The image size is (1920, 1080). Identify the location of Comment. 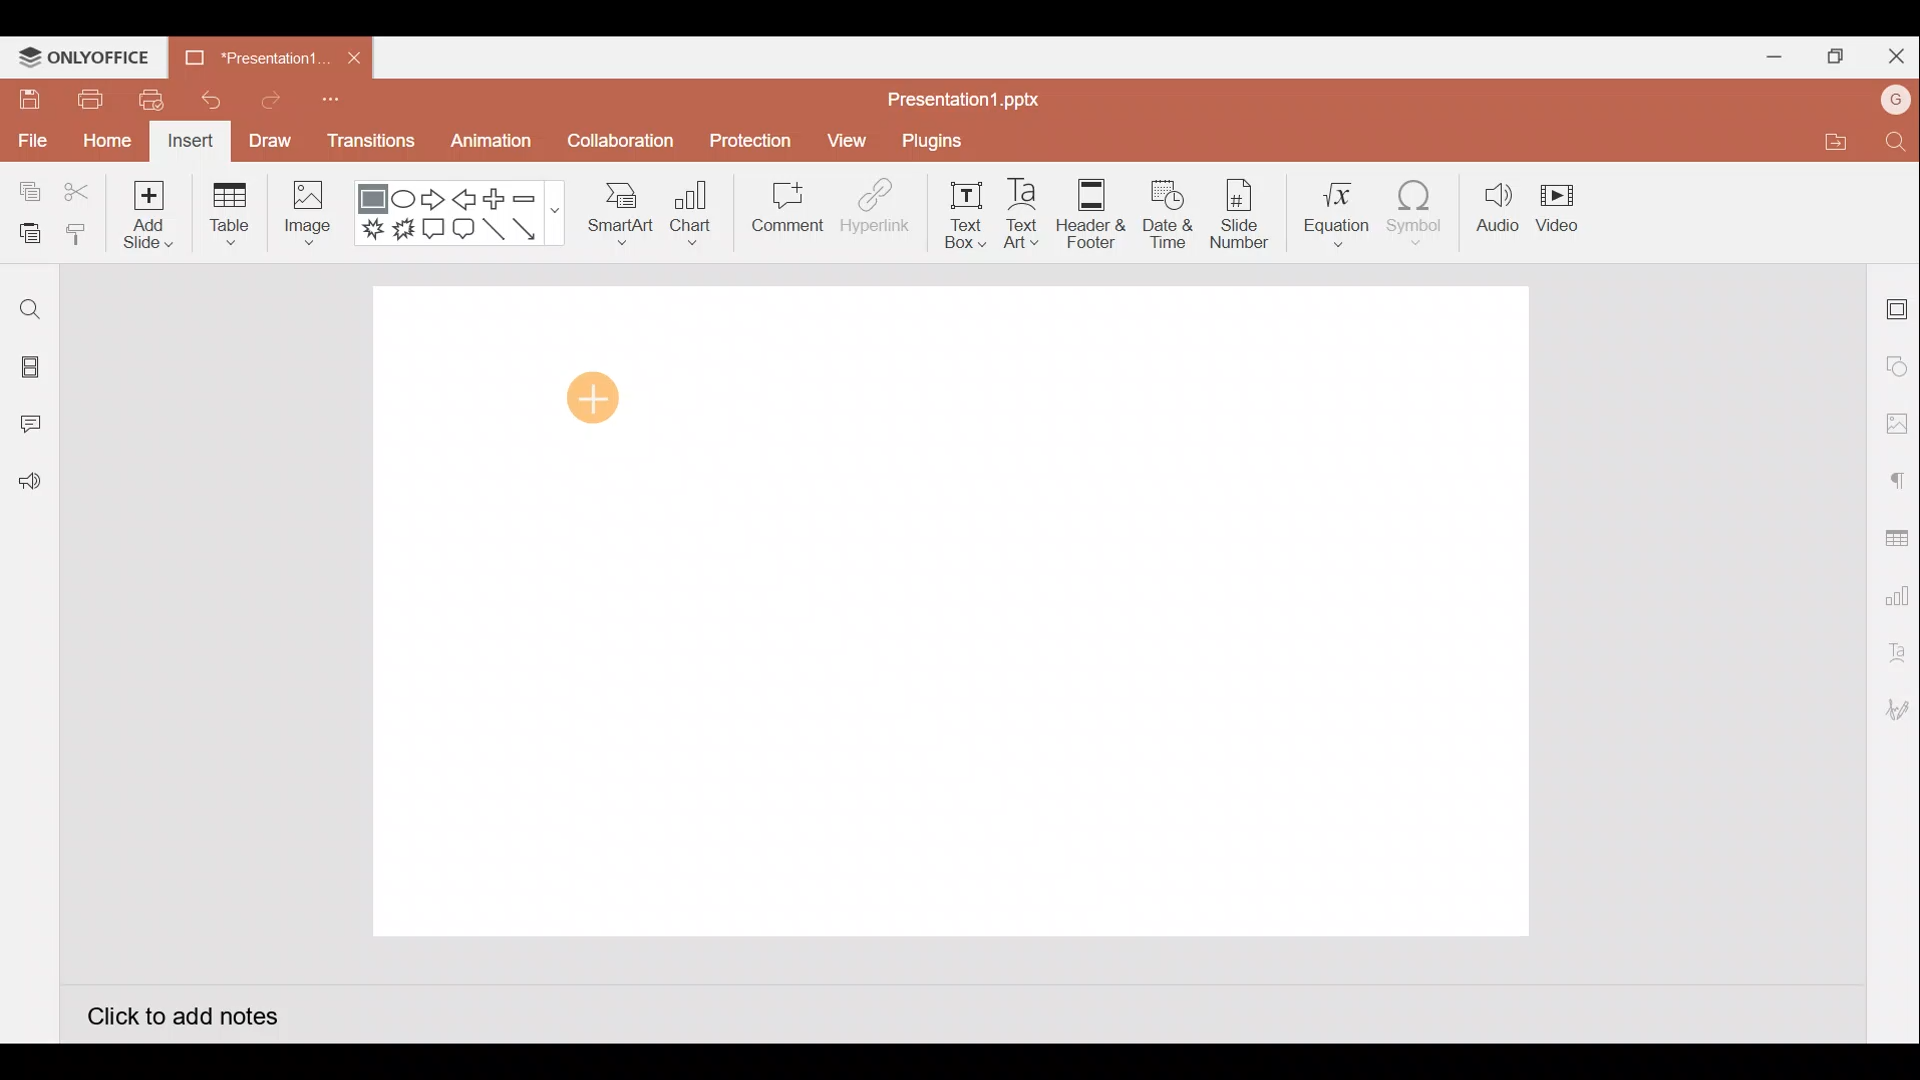
(780, 211).